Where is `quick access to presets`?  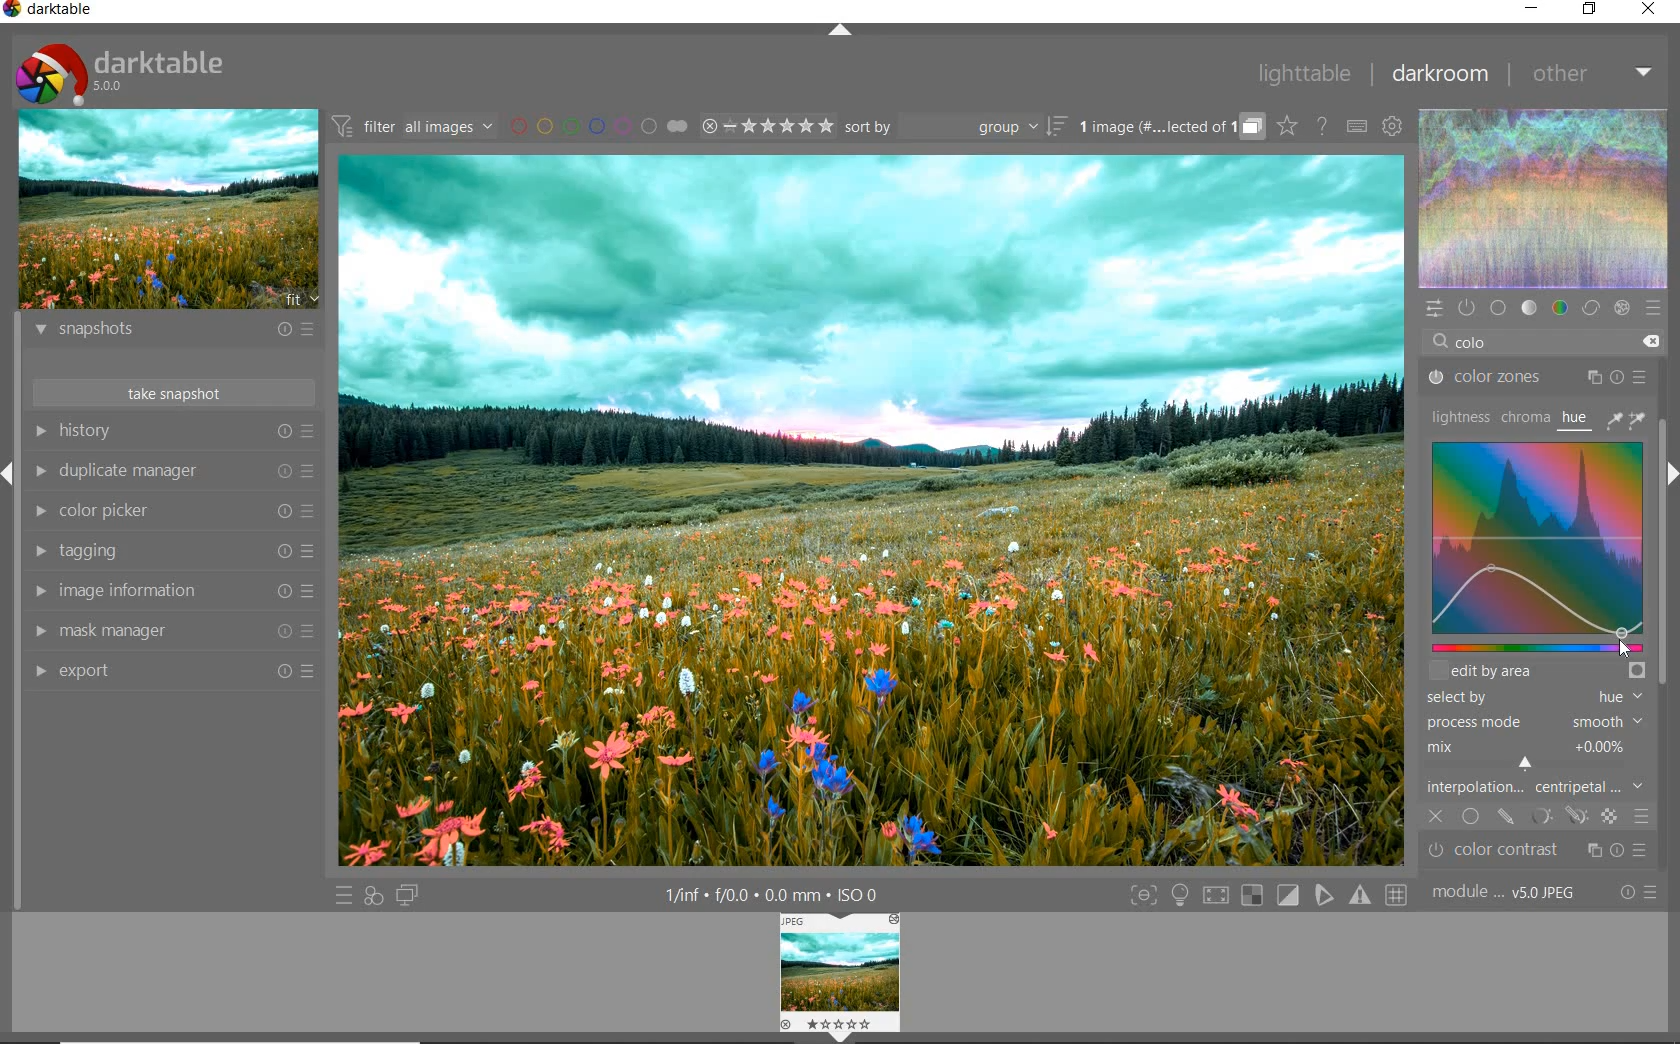
quick access to presets is located at coordinates (345, 896).